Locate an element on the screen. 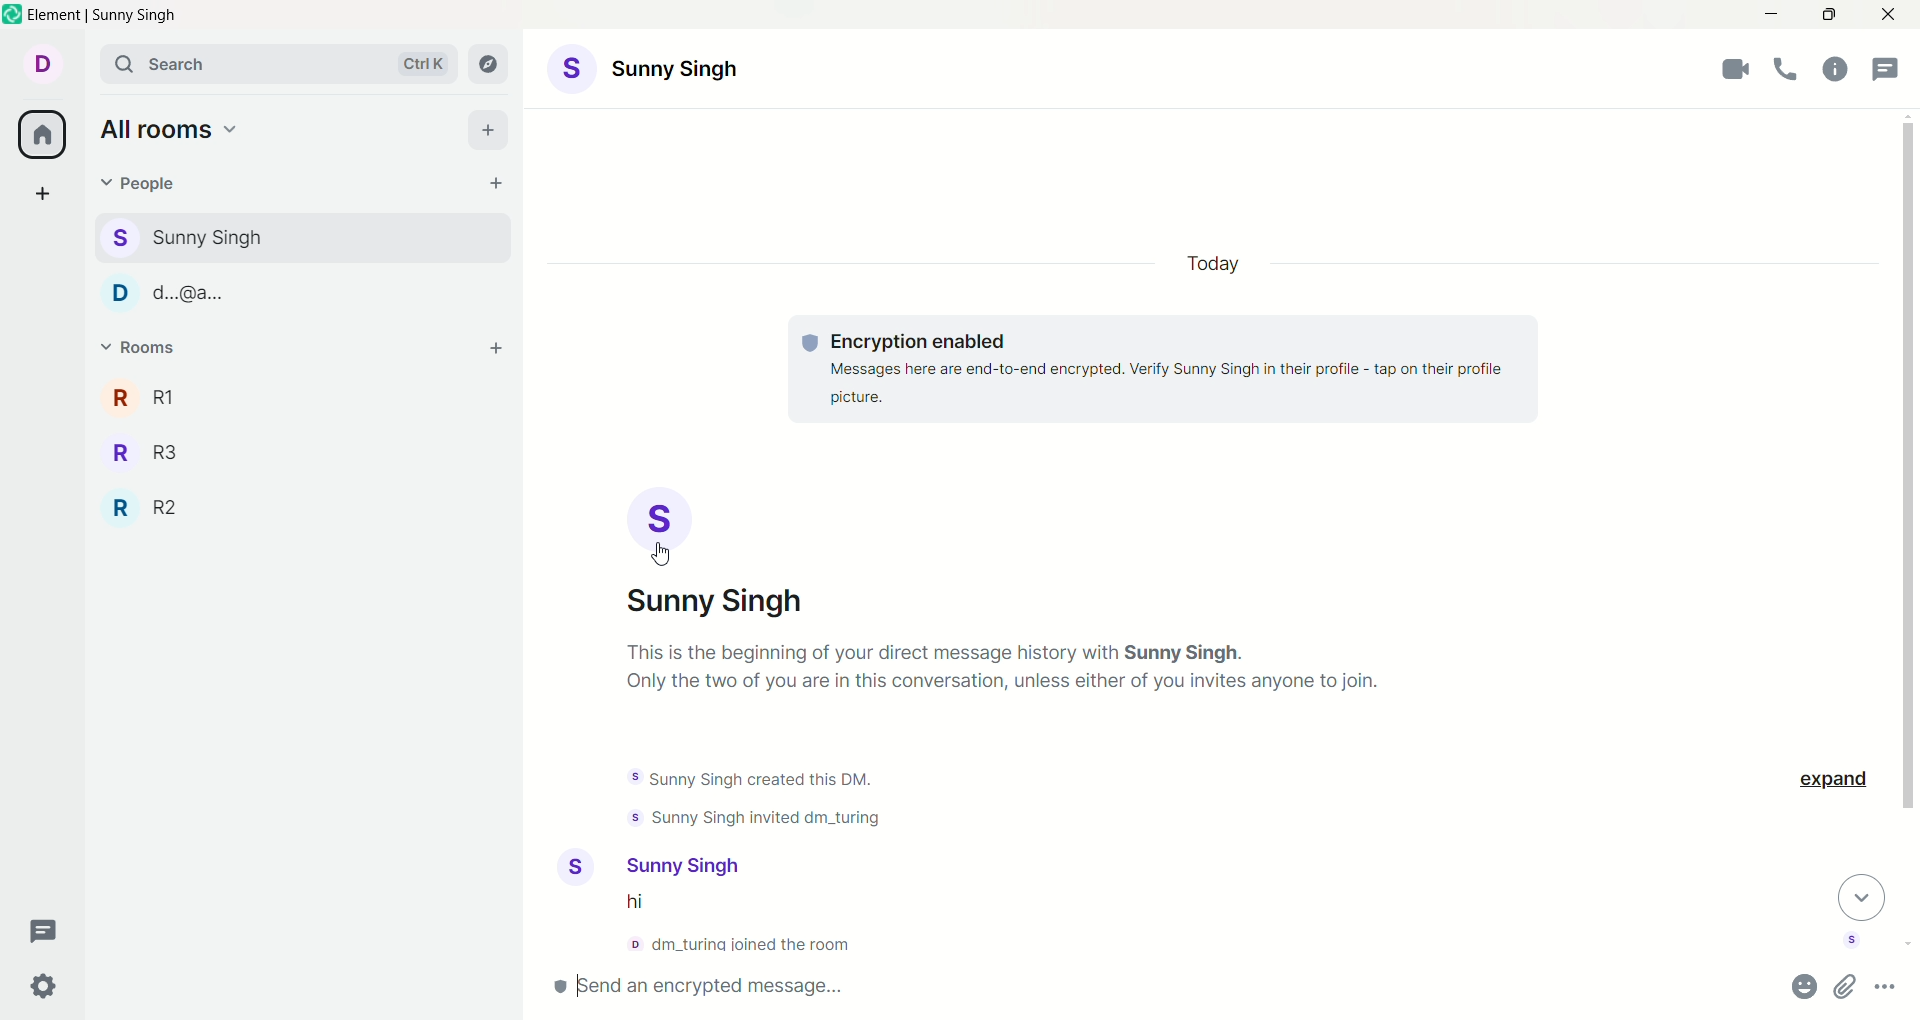  account is located at coordinates (647, 866).